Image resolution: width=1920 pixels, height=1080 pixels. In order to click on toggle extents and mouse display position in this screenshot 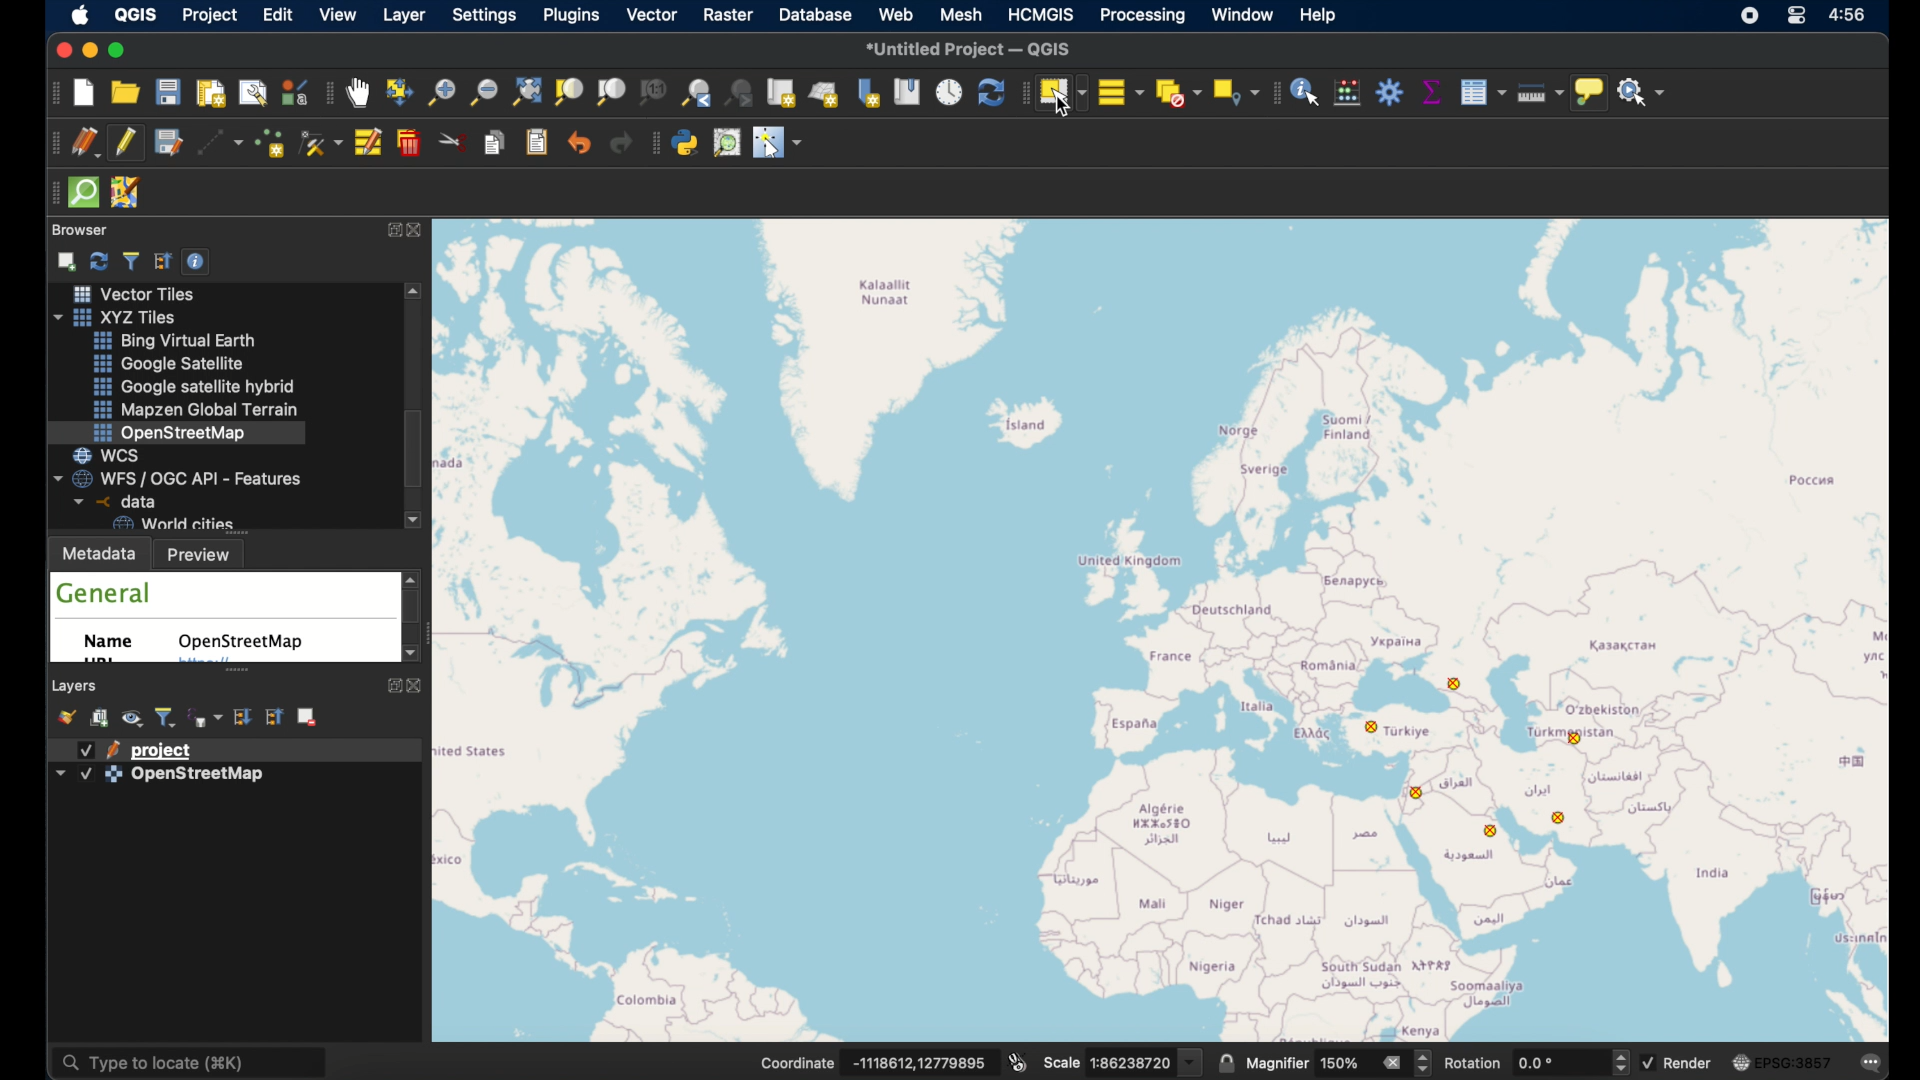, I will do `click(1019, 1060)`.